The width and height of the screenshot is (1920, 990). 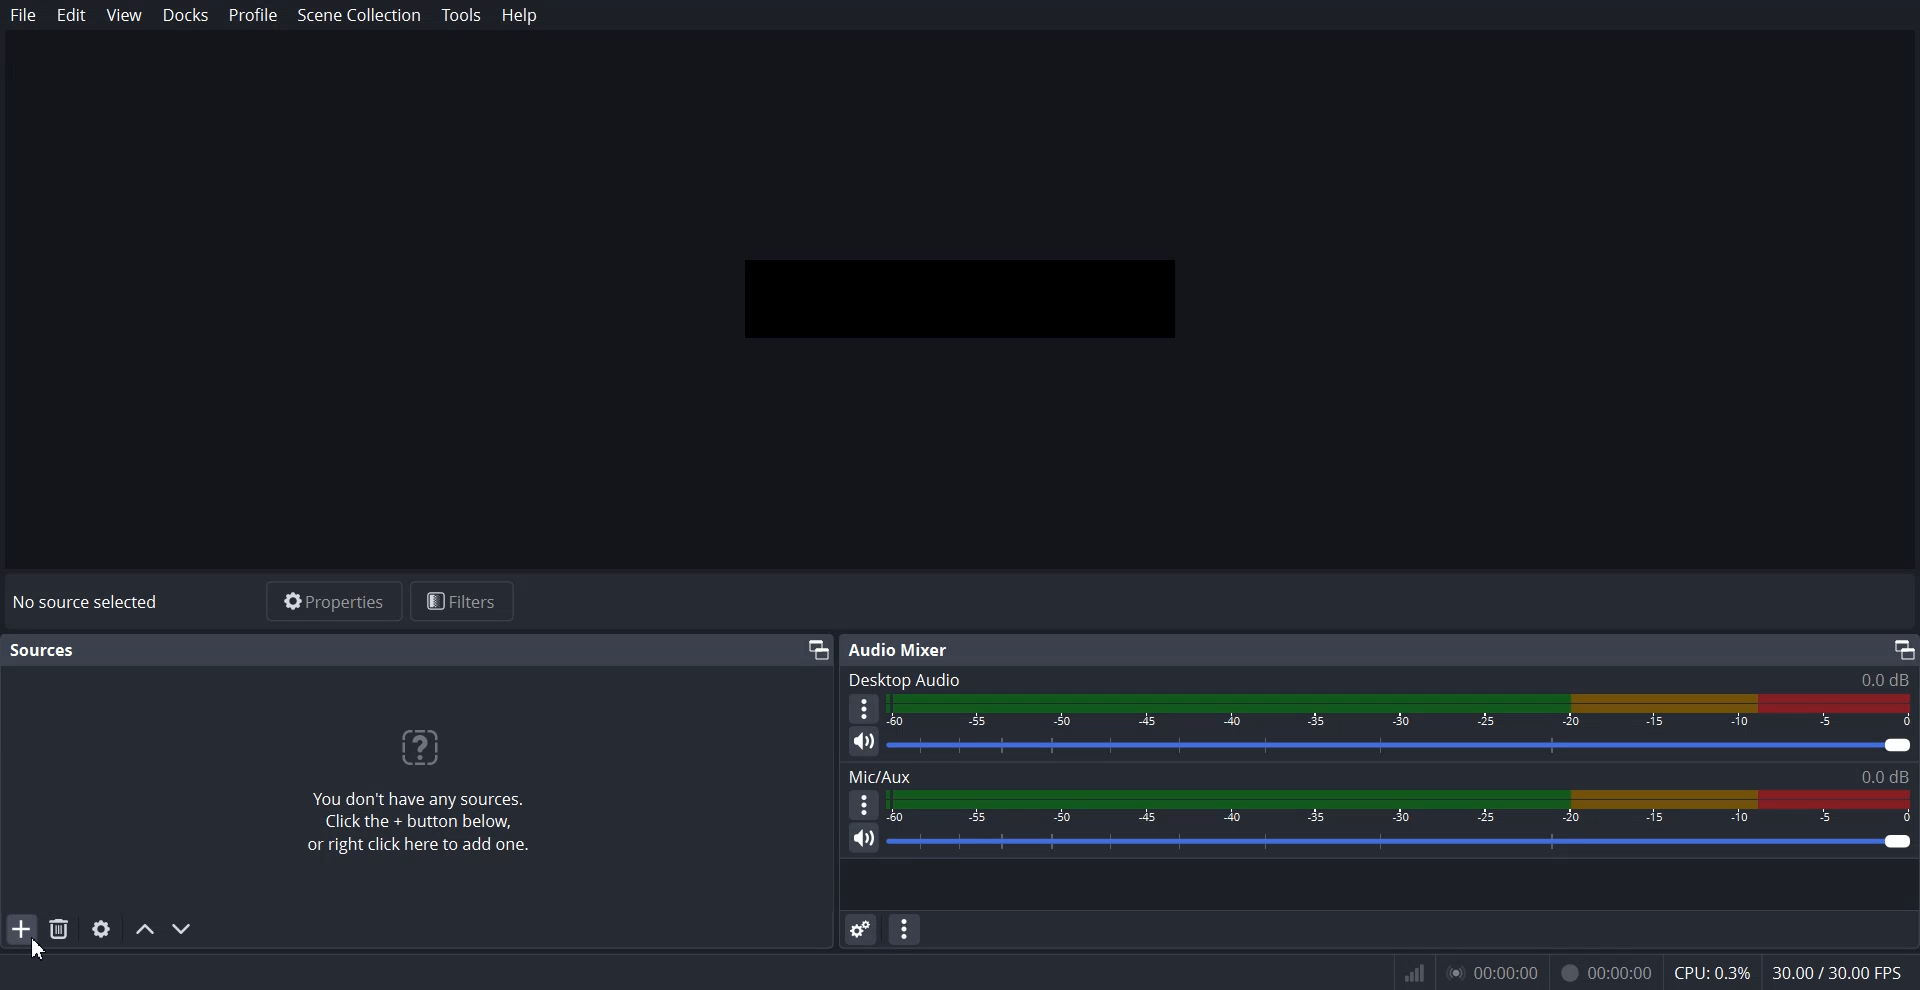 I want to click on Profile, so click(x=253, y=15).